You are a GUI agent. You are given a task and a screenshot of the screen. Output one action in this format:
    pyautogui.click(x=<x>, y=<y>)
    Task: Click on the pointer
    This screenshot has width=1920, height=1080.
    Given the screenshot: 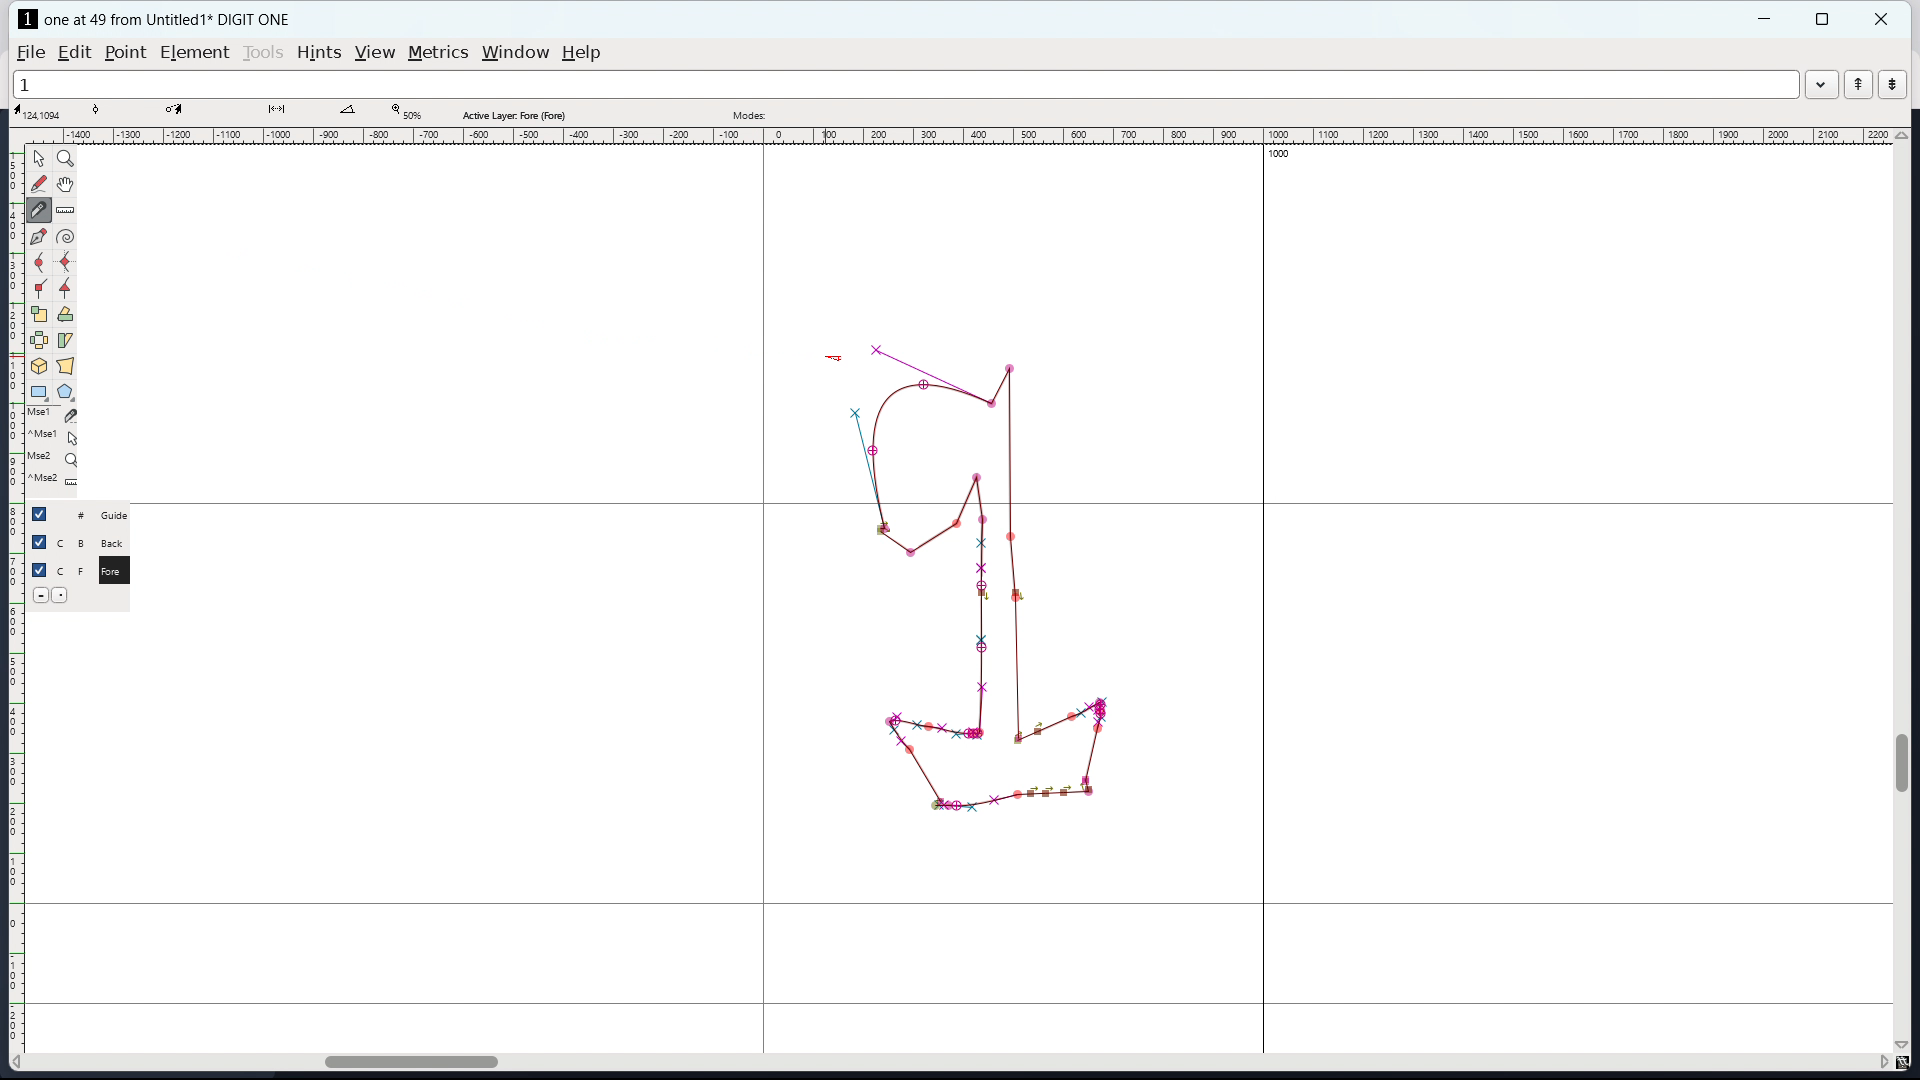 What is the action you would take?
    pyautogui.click(x=39, y=157)
    